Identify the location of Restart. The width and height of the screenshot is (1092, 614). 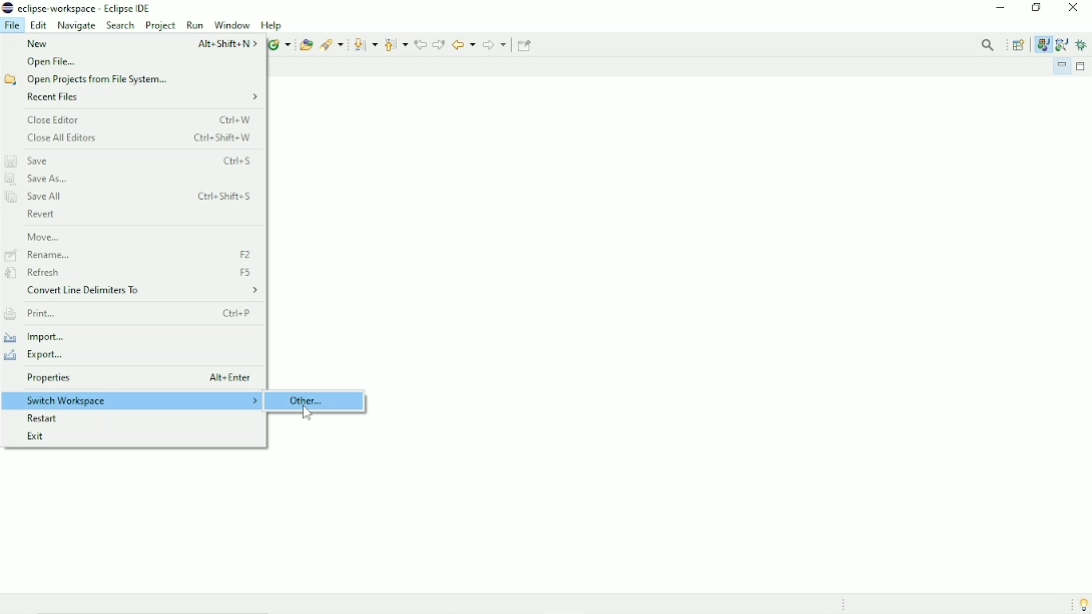
(48, 419).